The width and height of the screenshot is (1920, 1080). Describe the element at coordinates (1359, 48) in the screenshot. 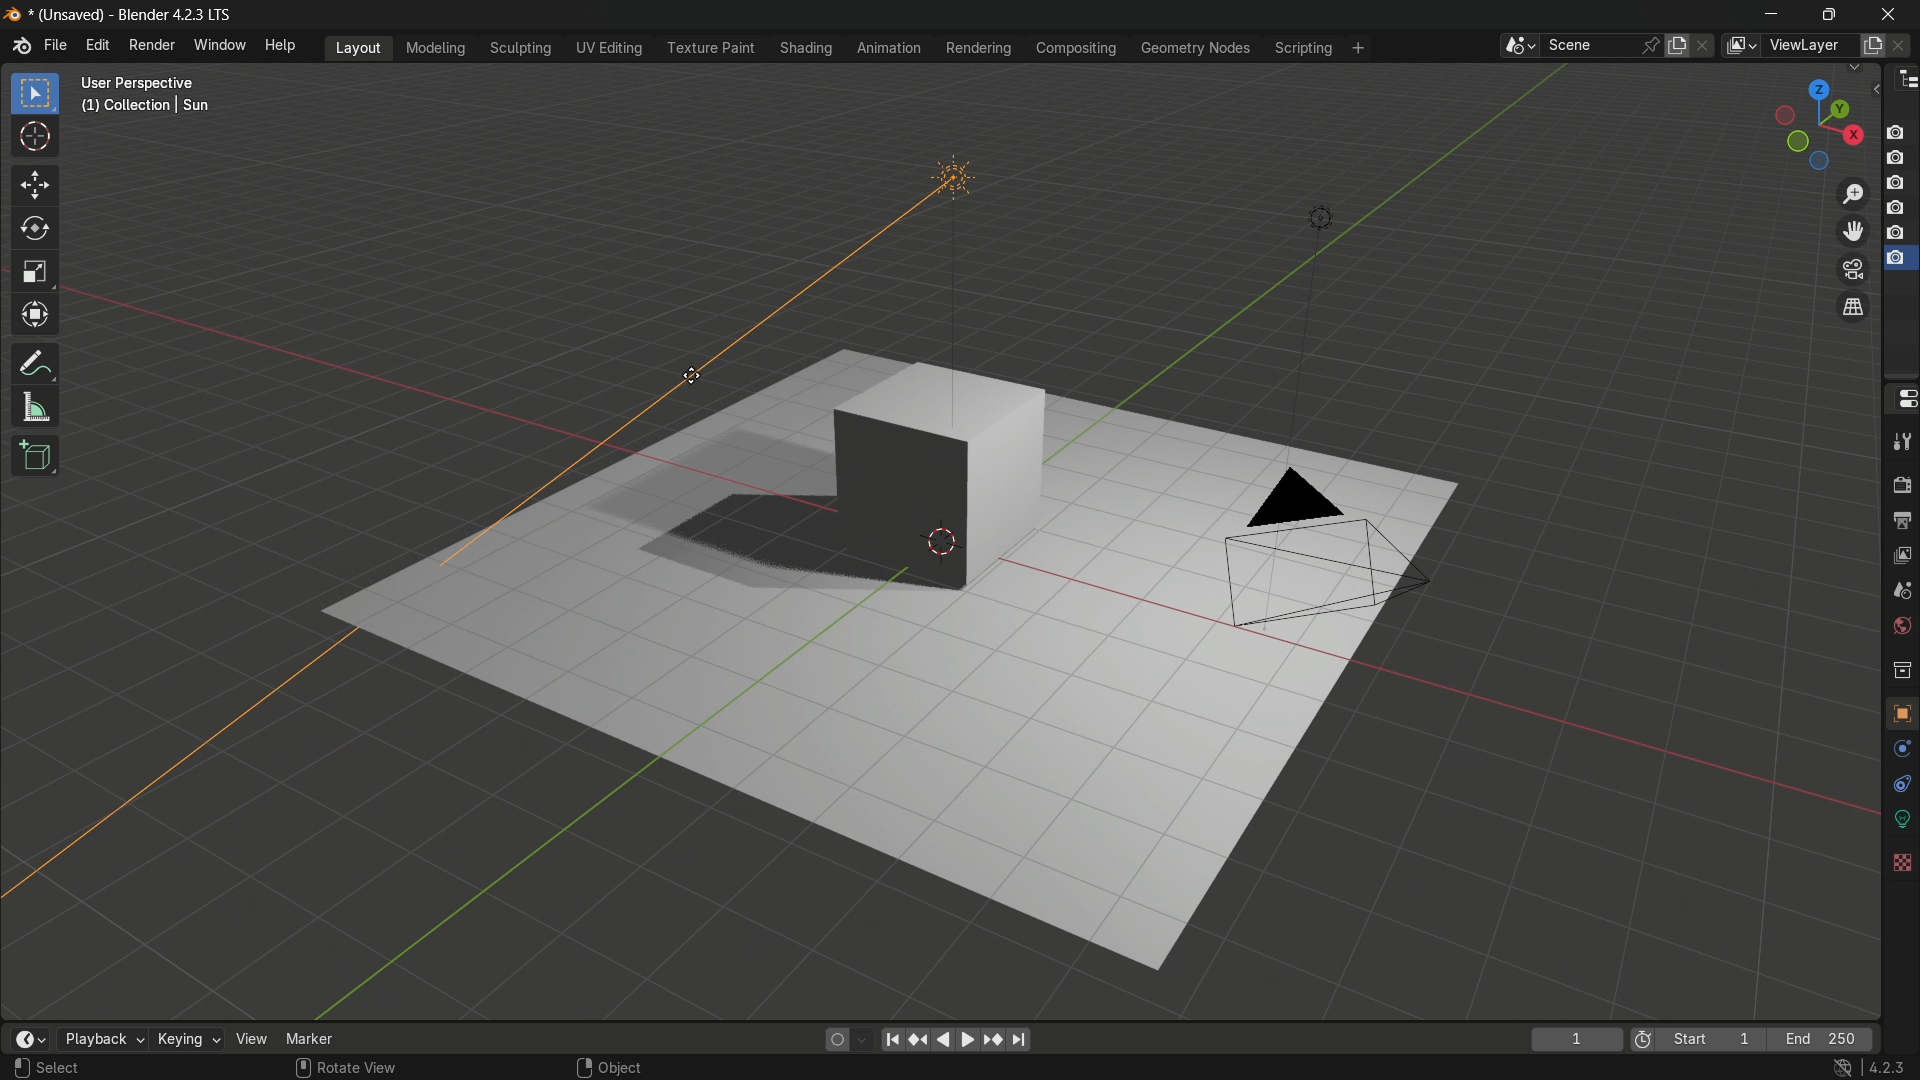

I see `add workplace` at that location.